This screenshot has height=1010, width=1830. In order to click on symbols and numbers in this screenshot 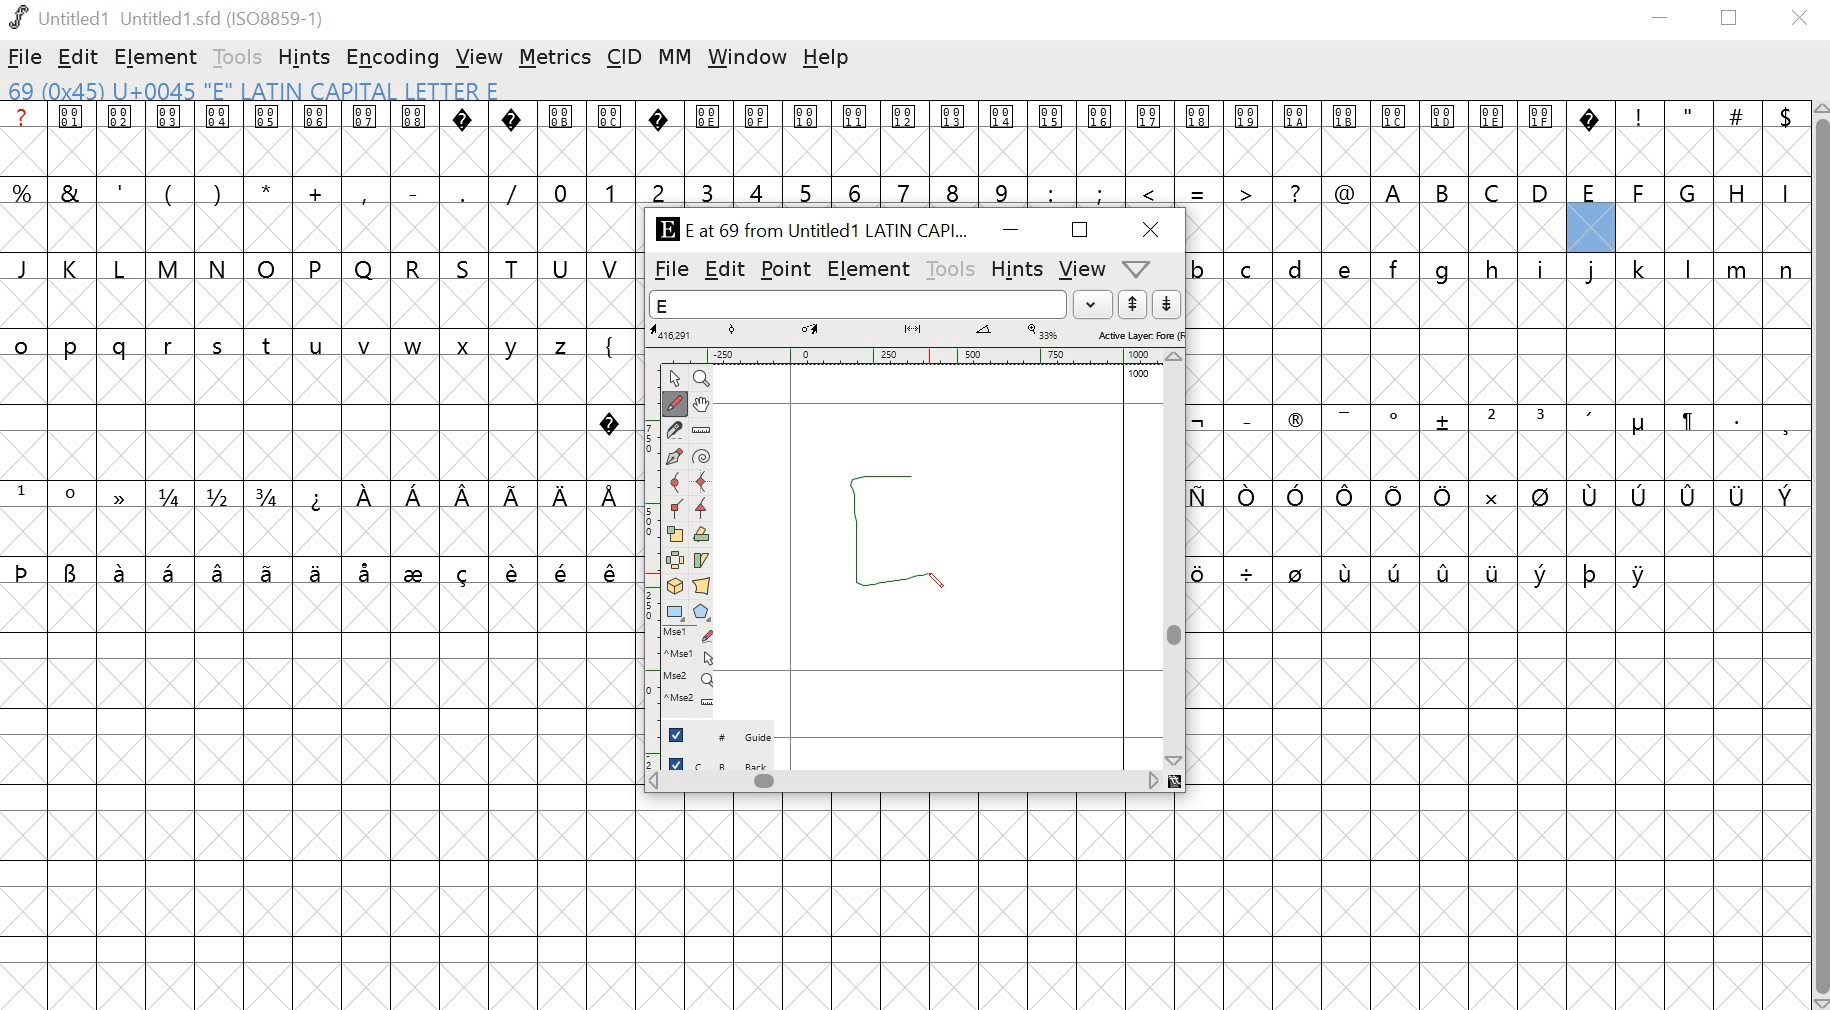, I will do `click(684, 190)`.